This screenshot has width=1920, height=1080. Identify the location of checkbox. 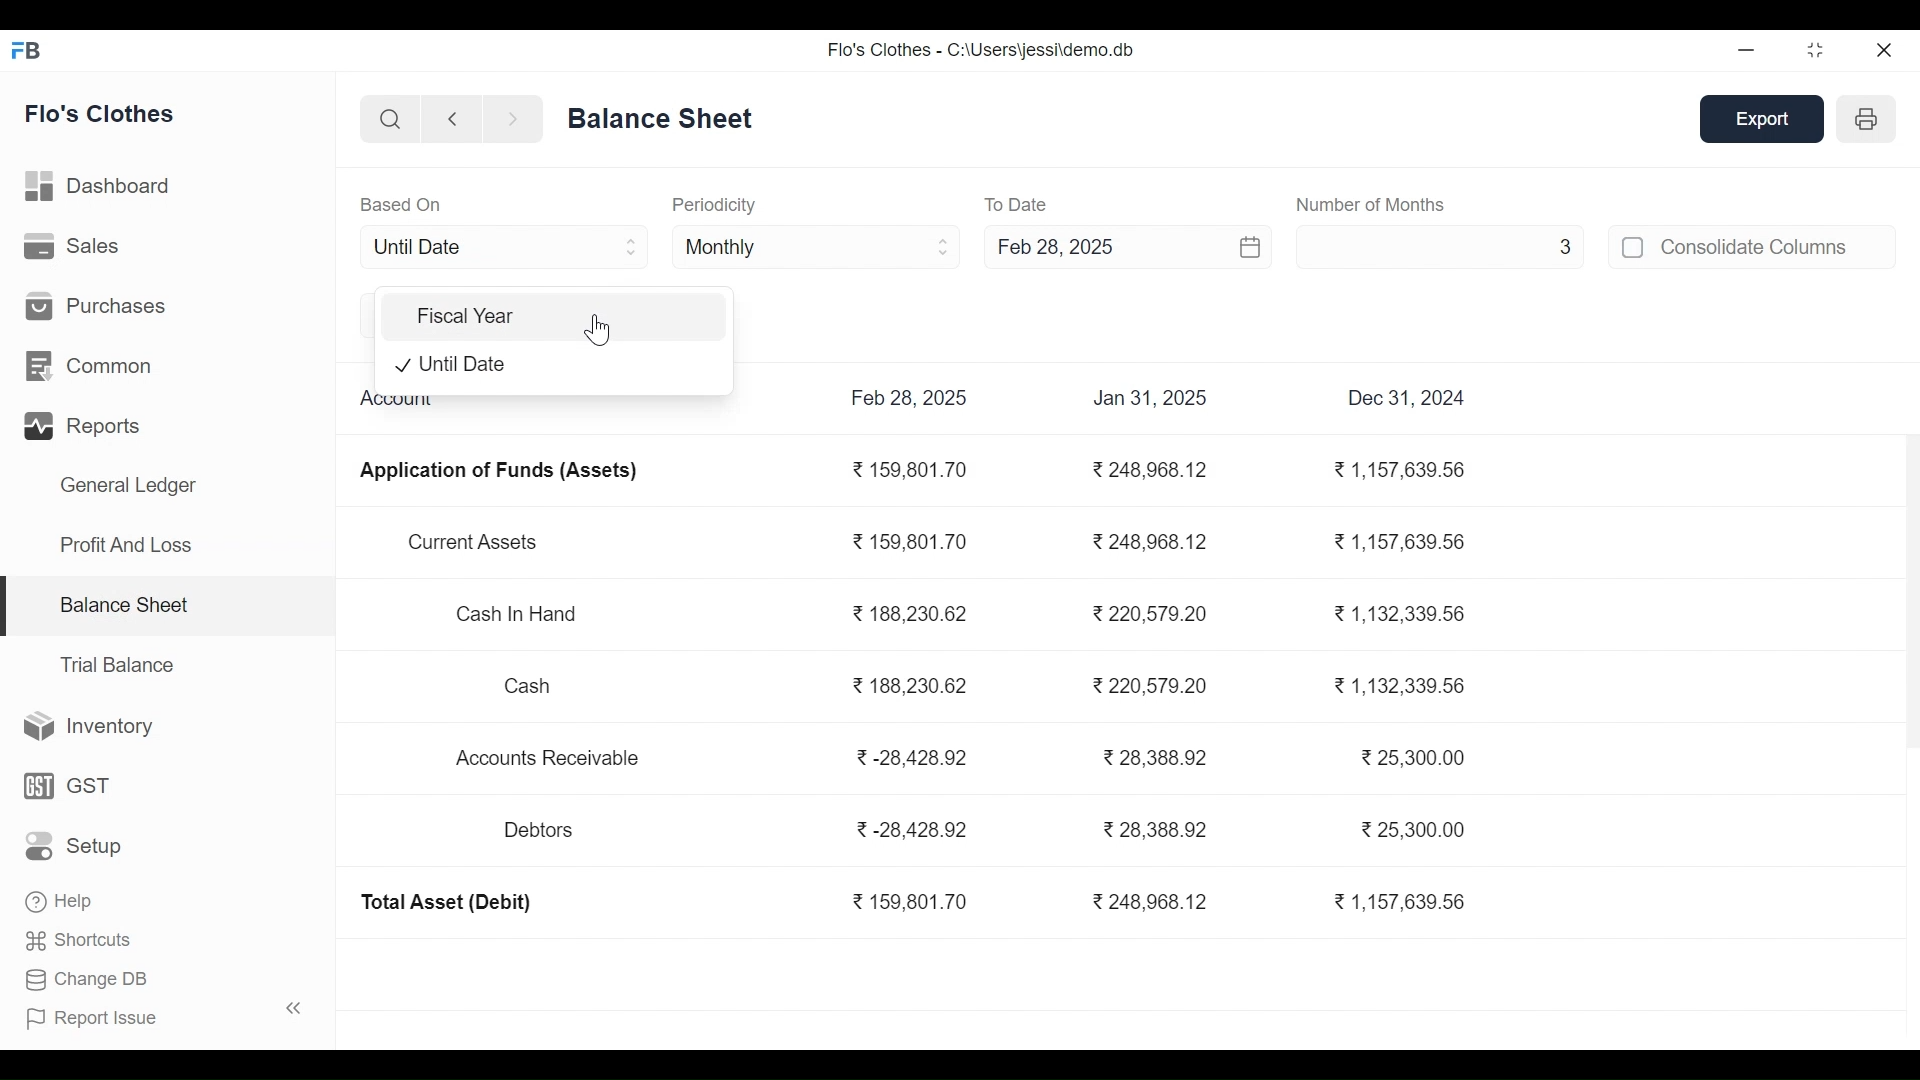
(1634, 247).